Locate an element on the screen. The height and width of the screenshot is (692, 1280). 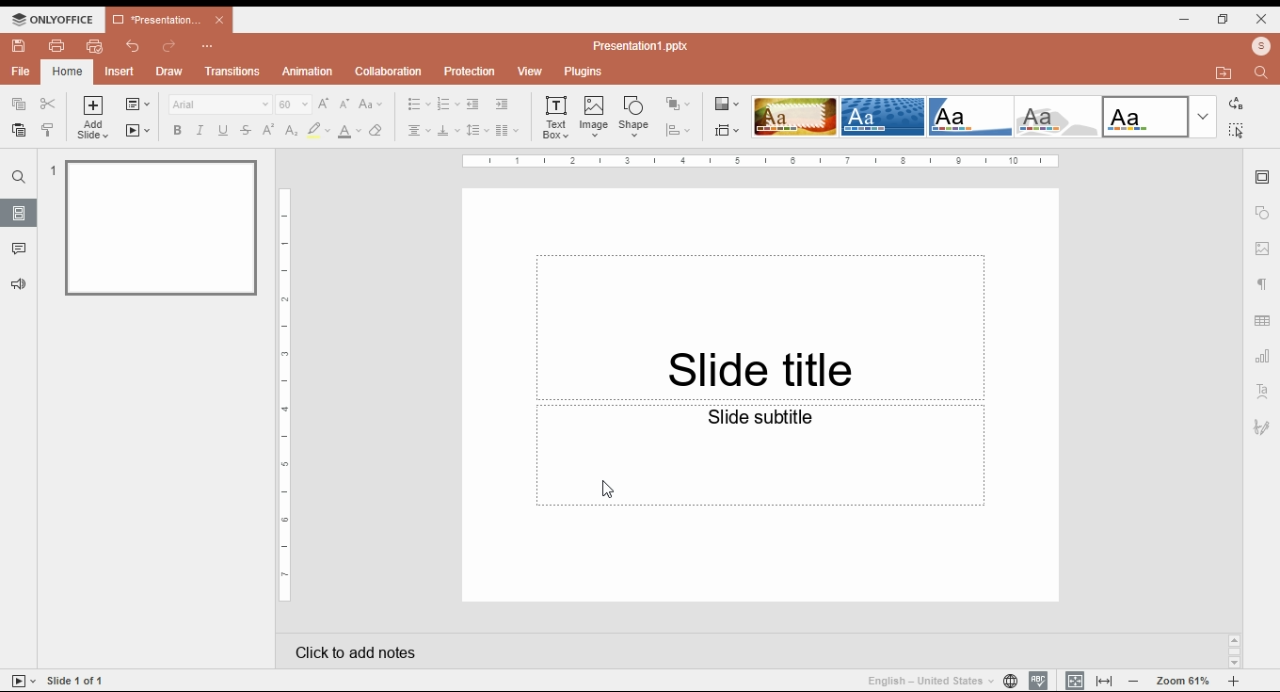
font color is located at coordinates (351, 131).